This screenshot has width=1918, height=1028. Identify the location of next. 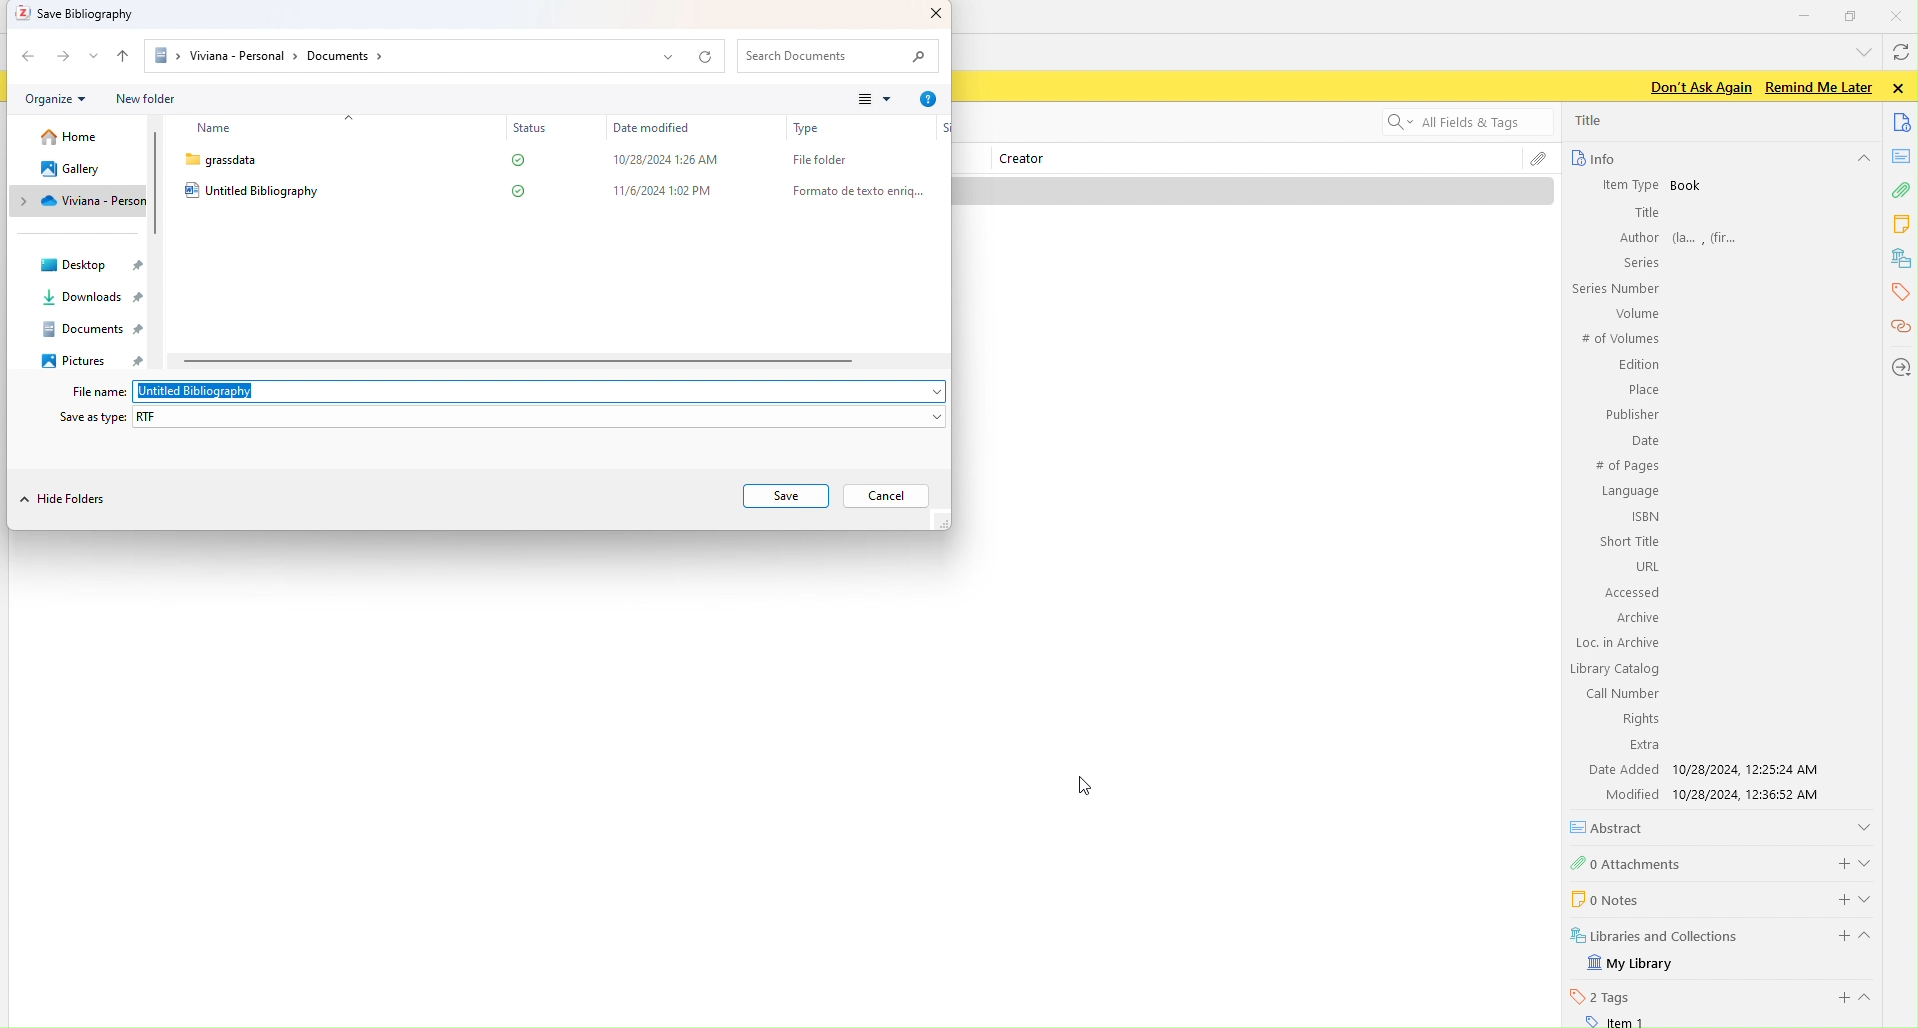
(64, 58).